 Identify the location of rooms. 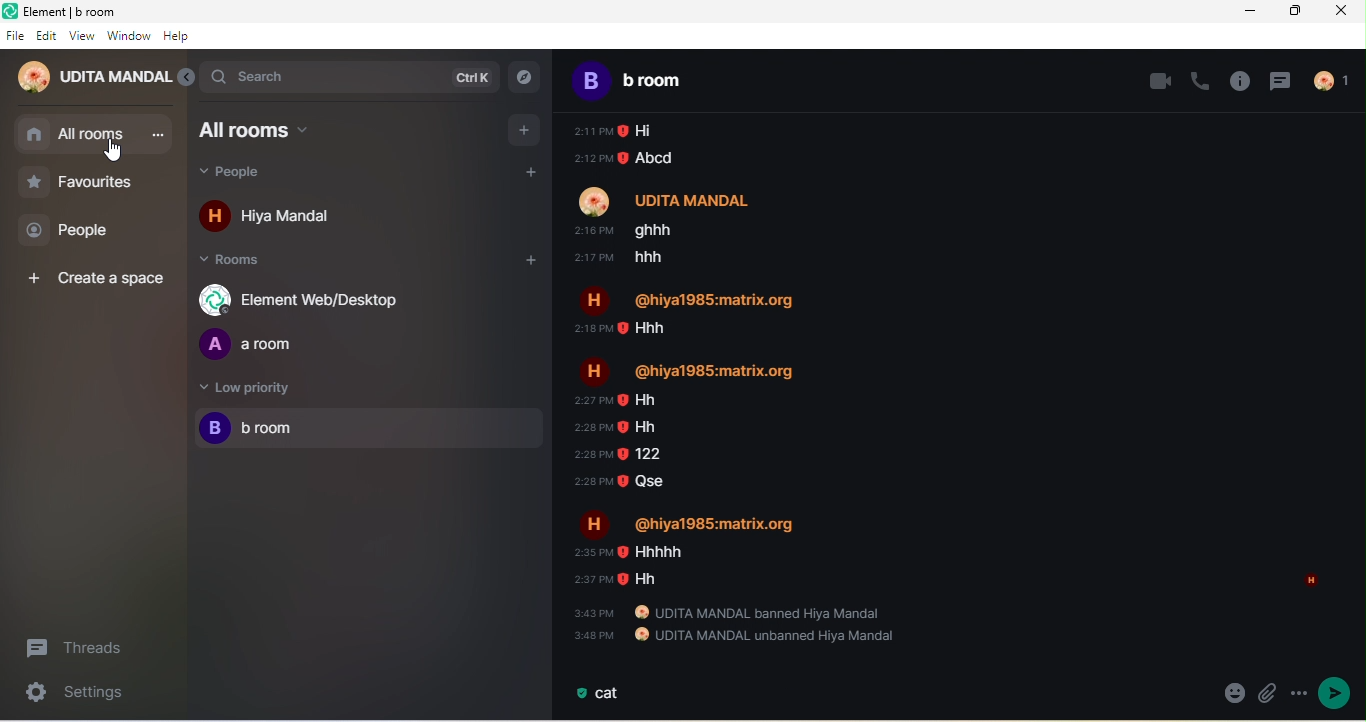
(240, 263).